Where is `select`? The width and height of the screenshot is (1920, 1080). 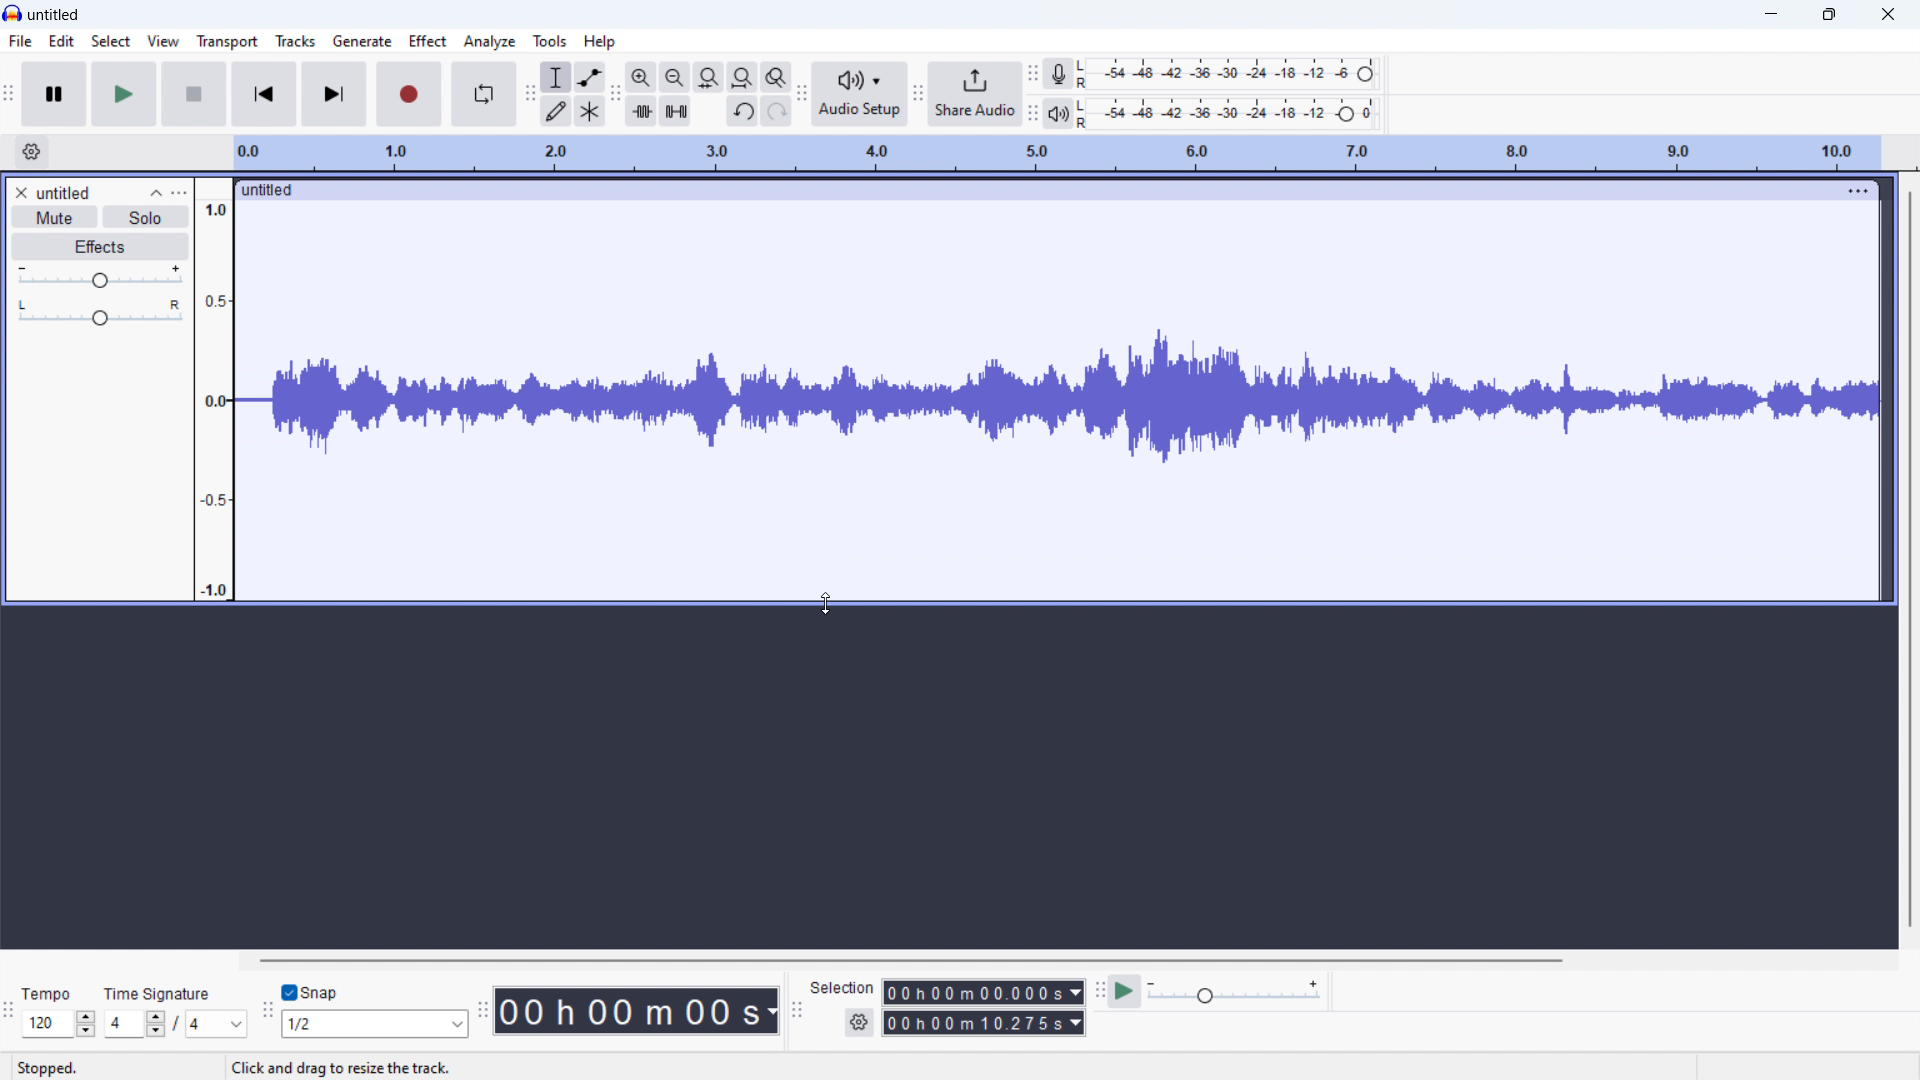 select is located at coordinates (110, 40).